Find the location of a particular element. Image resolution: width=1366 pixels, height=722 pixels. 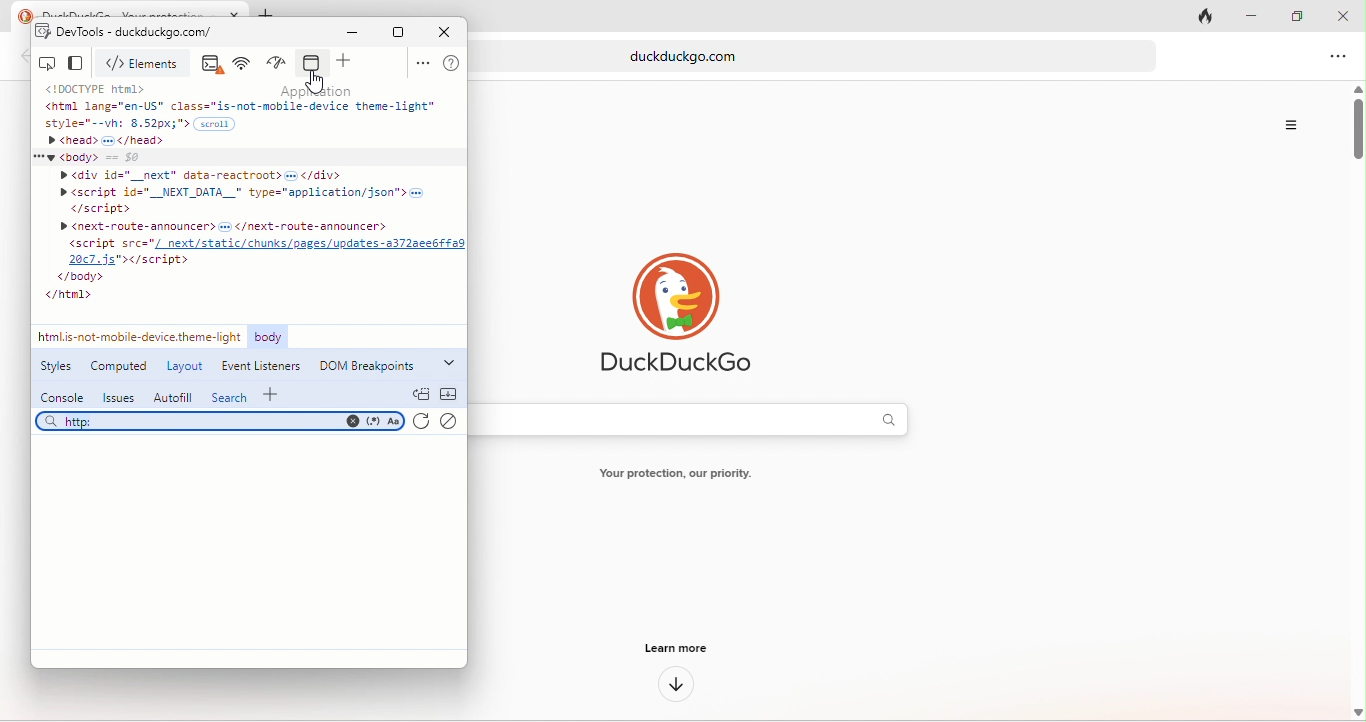

track tab is located at coordinates (1209, 19).